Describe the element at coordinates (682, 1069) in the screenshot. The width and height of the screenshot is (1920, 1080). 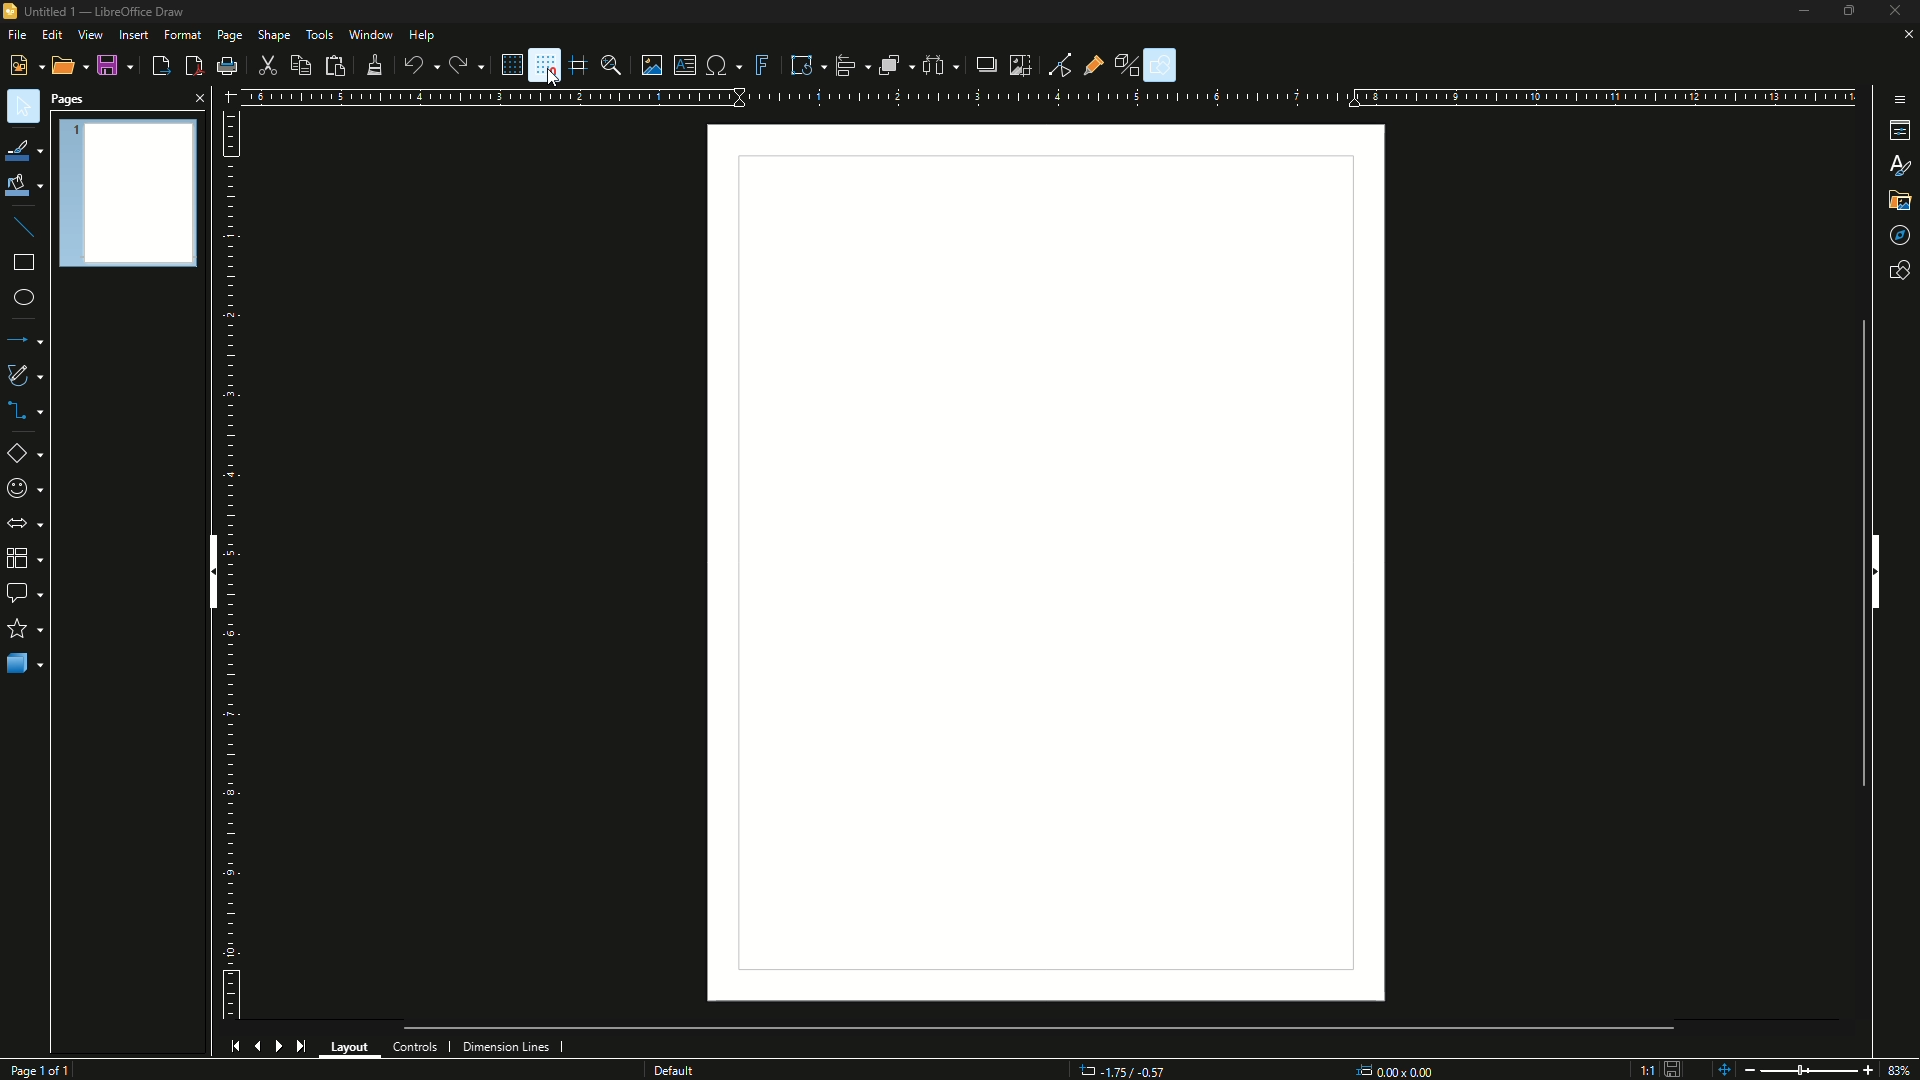
I see `` at that location.